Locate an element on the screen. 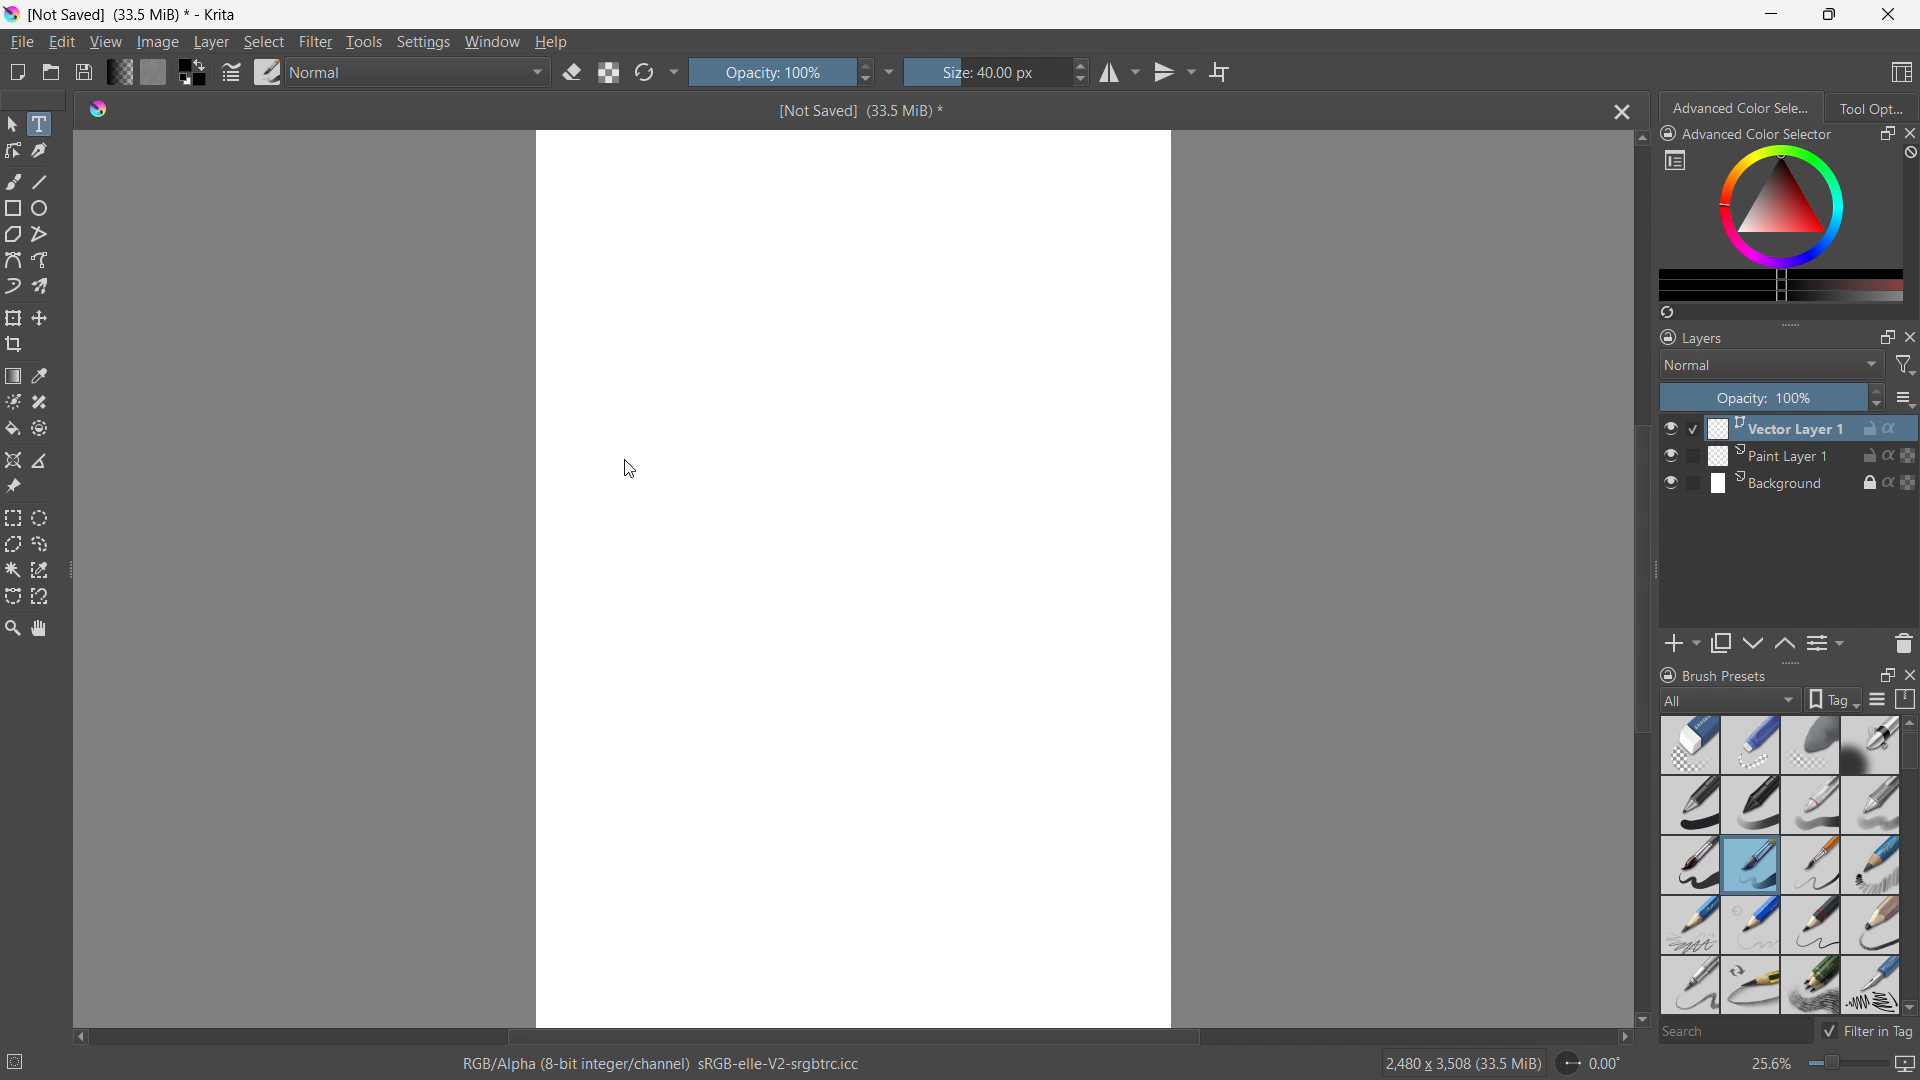 The width and height of the screenshot is (1920, 1080). pencil is located at coordinates (1689, 924).